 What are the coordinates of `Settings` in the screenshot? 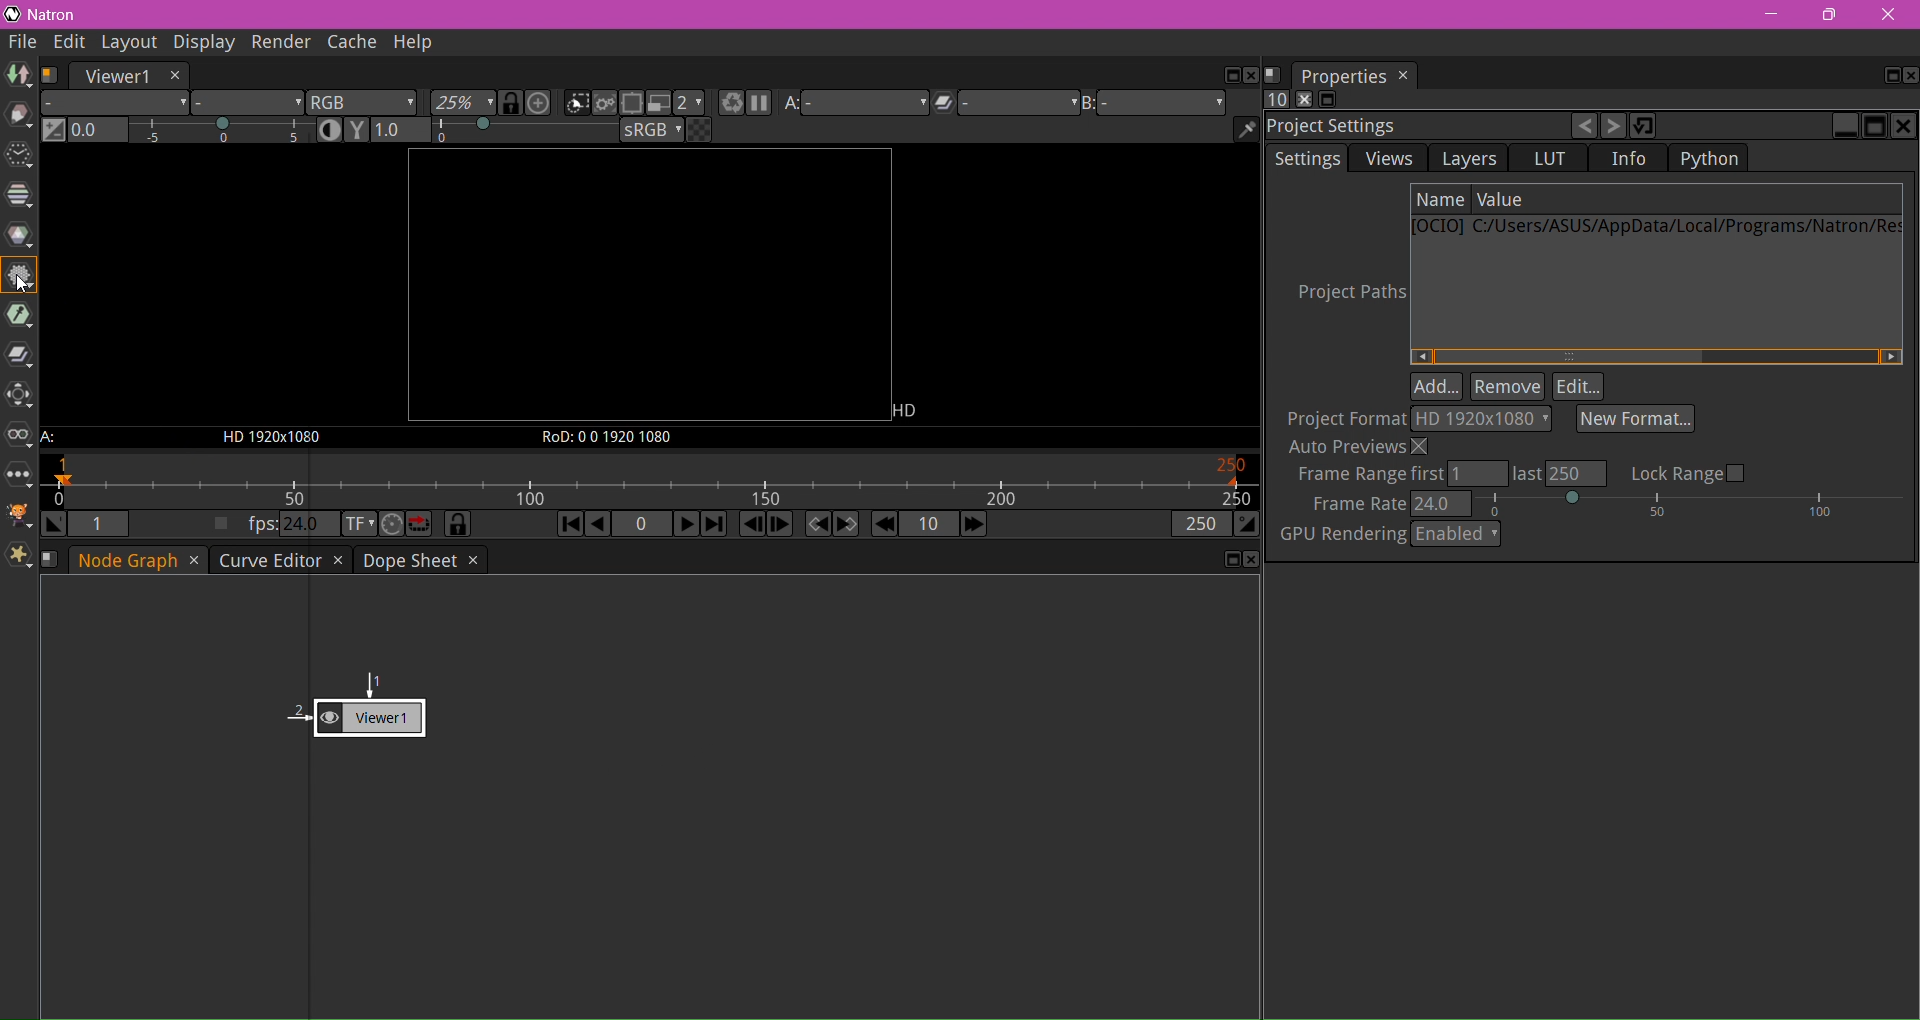 It's located at (1307, 159).